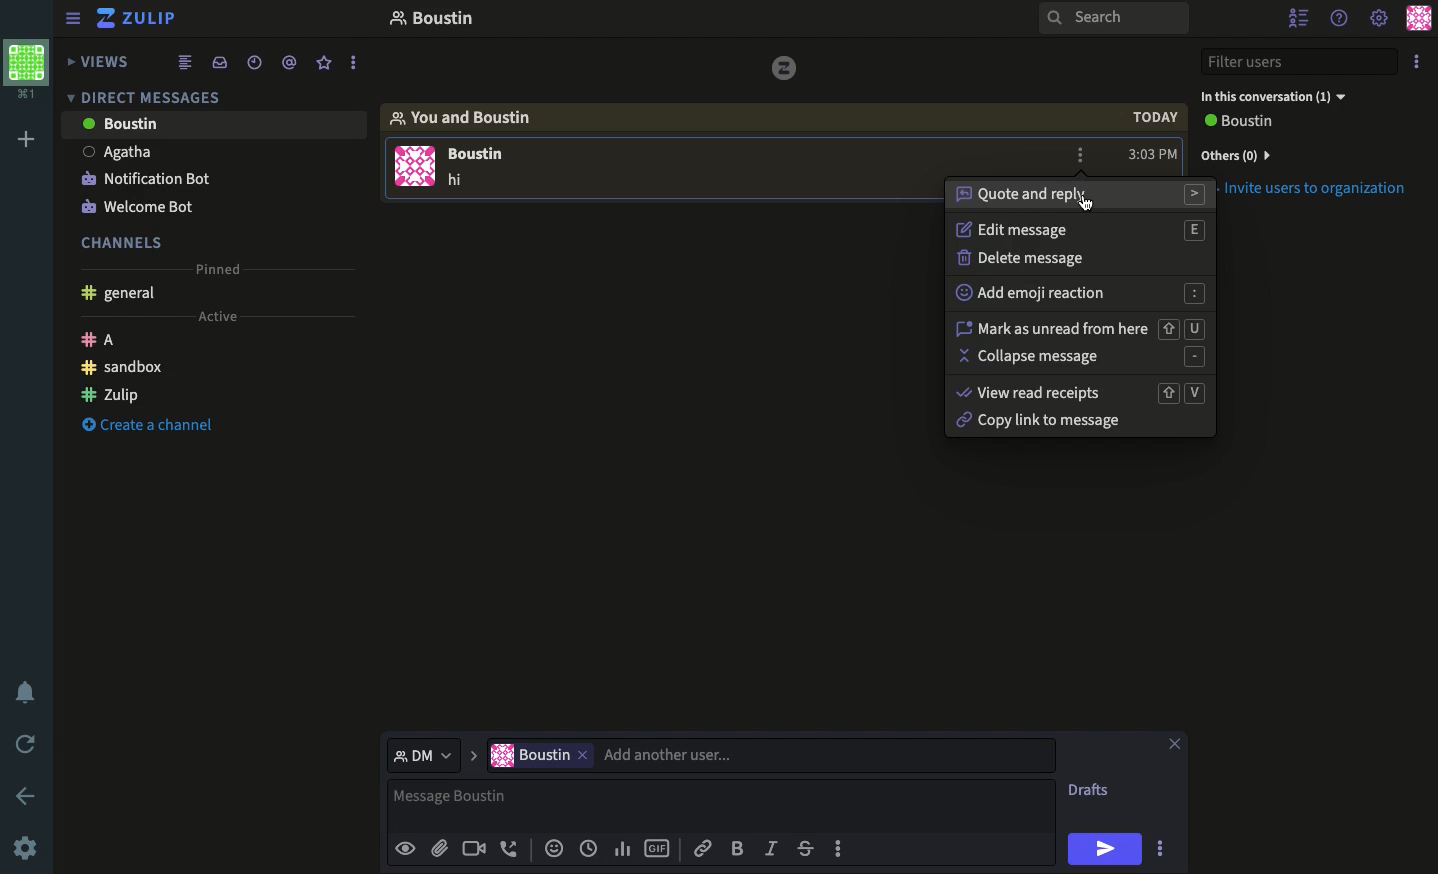  Describe the element at coordinates (1082, 294) in the screenshot. I see `Add emoji reaction` at that location.